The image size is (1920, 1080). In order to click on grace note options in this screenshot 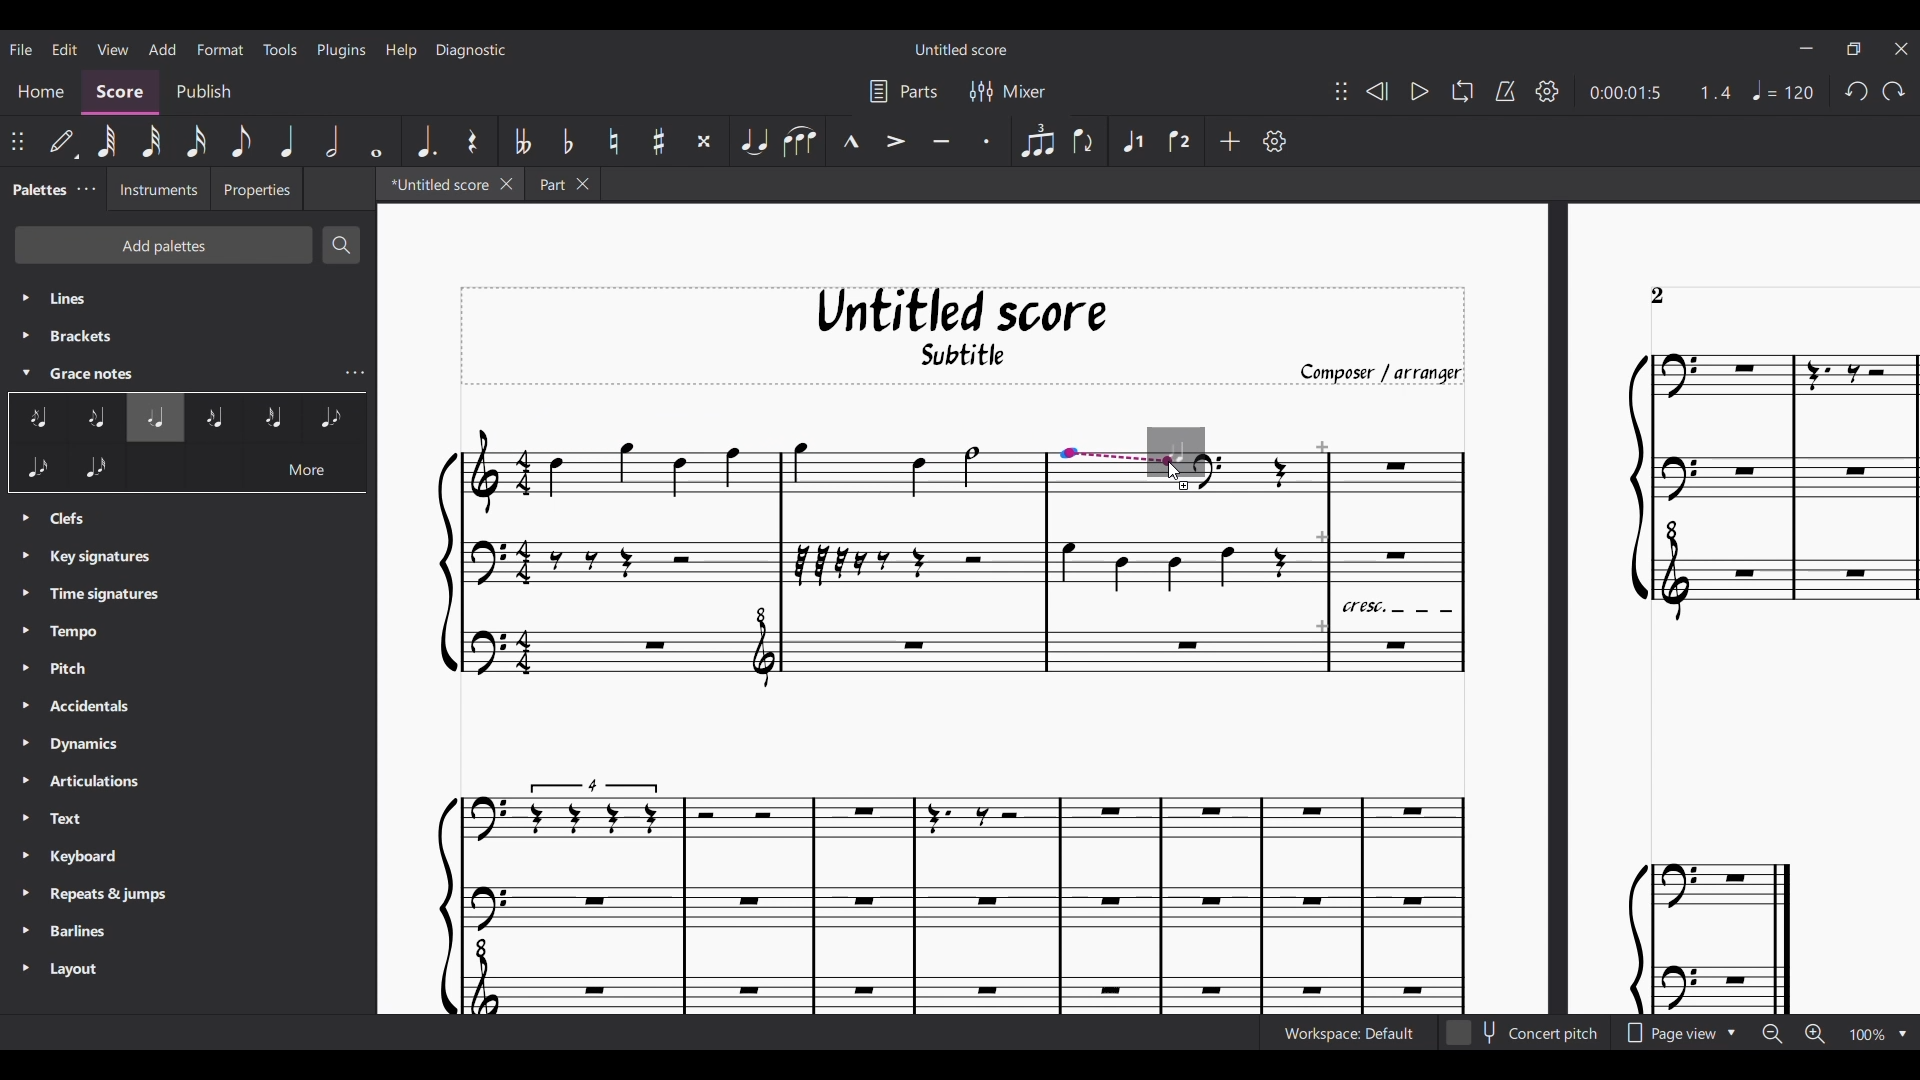, I will do `click(271, 420)`.